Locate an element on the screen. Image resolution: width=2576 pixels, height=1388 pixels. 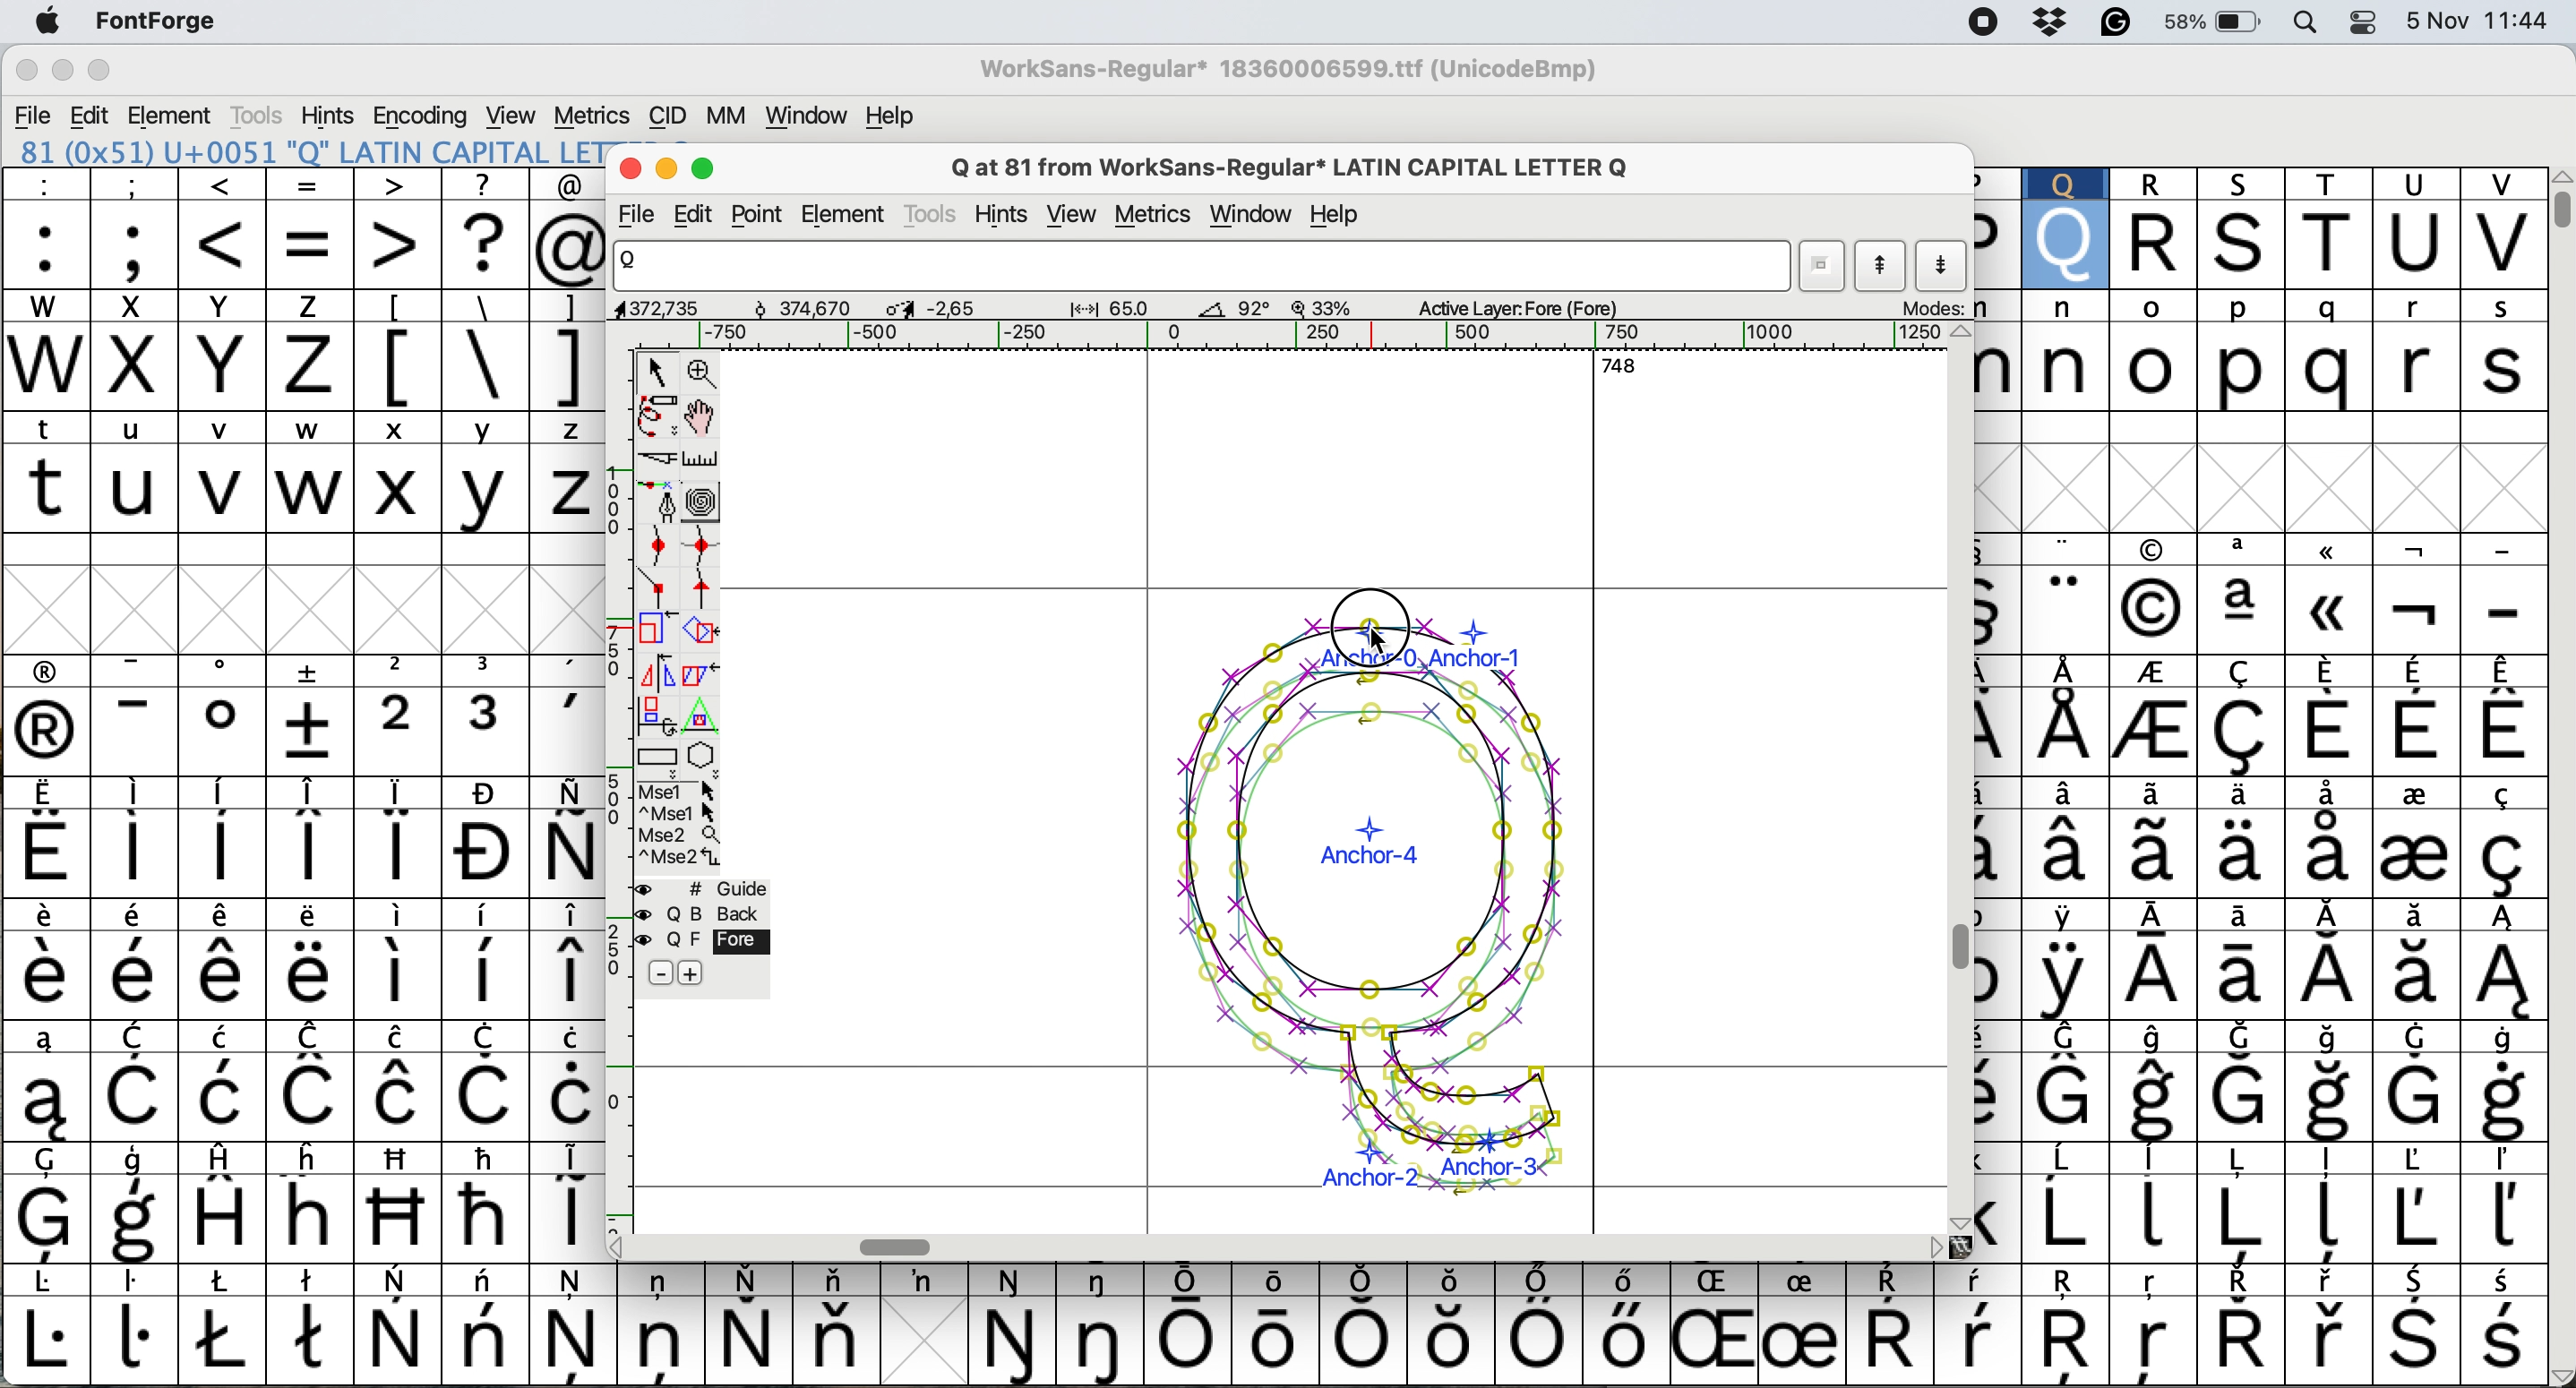
help is located at coordinates (888, 115).